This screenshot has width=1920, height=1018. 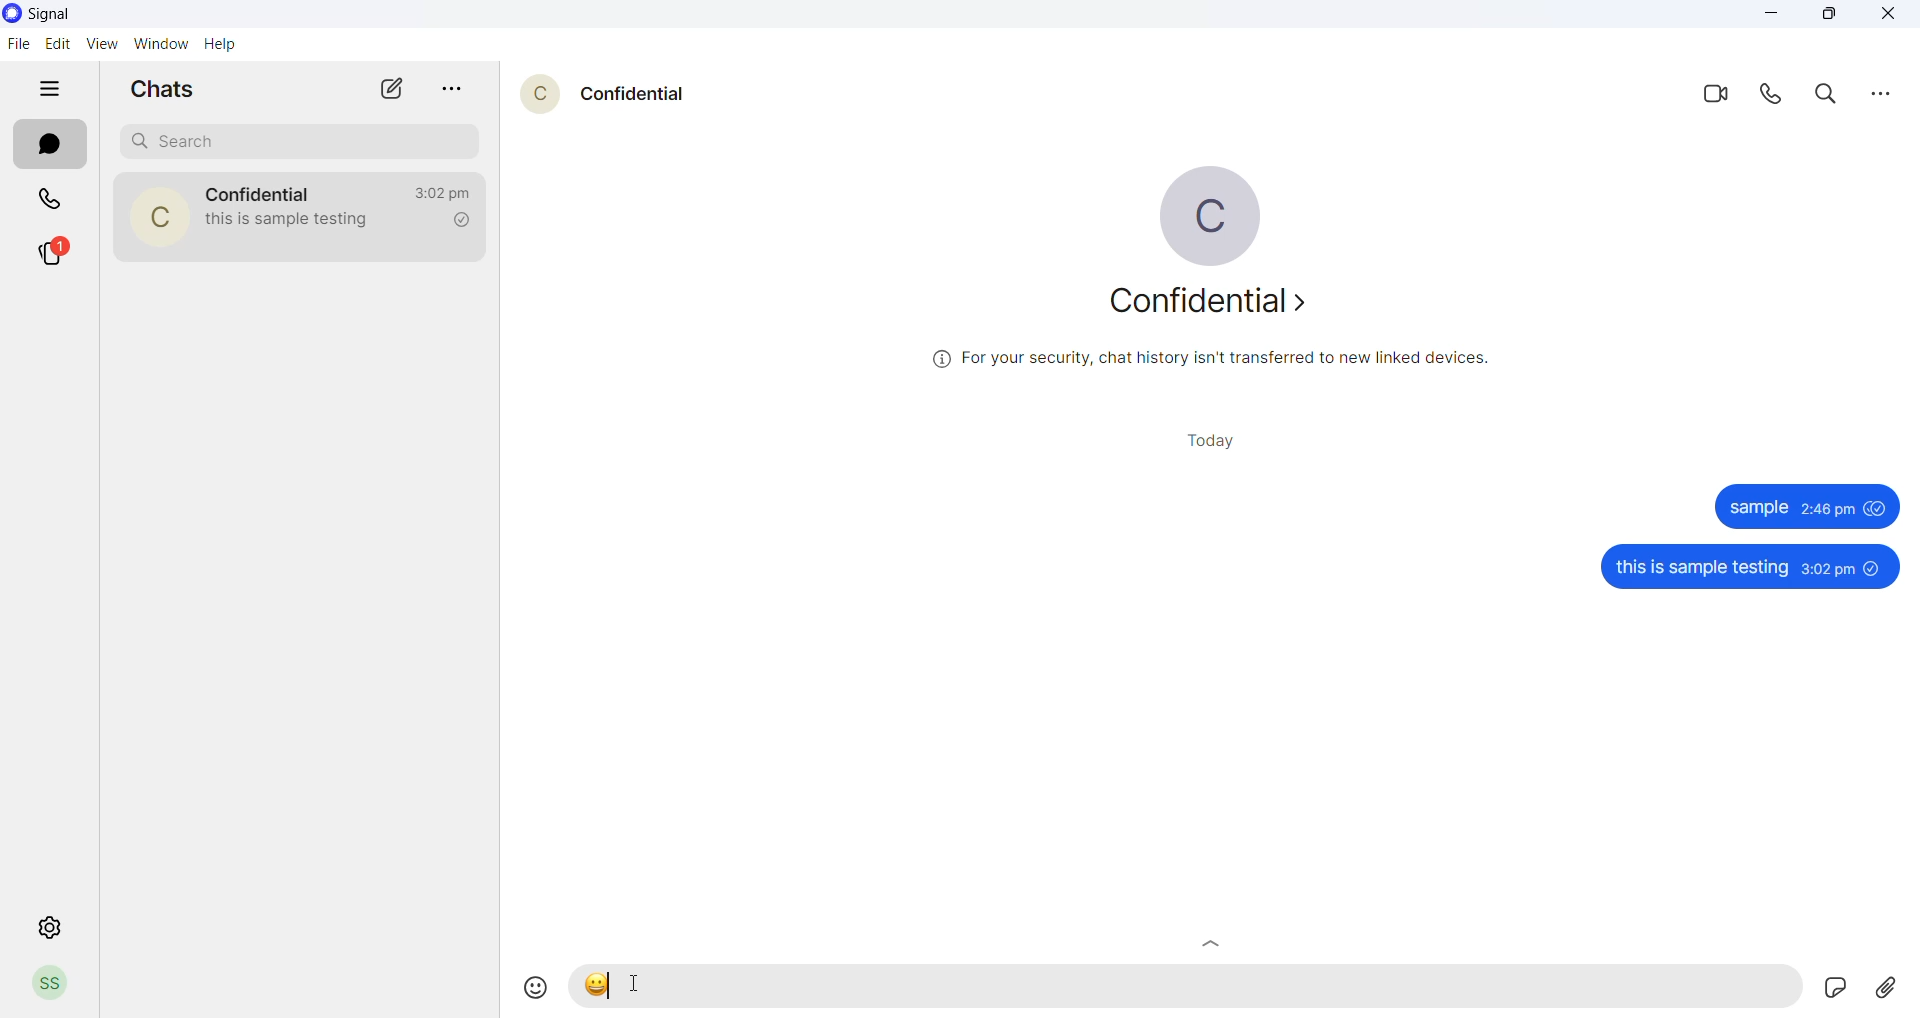 What do you see at coordinates (1825, 17) in the screenshot?
I see `maximize` at bounding box center [1825, 17].